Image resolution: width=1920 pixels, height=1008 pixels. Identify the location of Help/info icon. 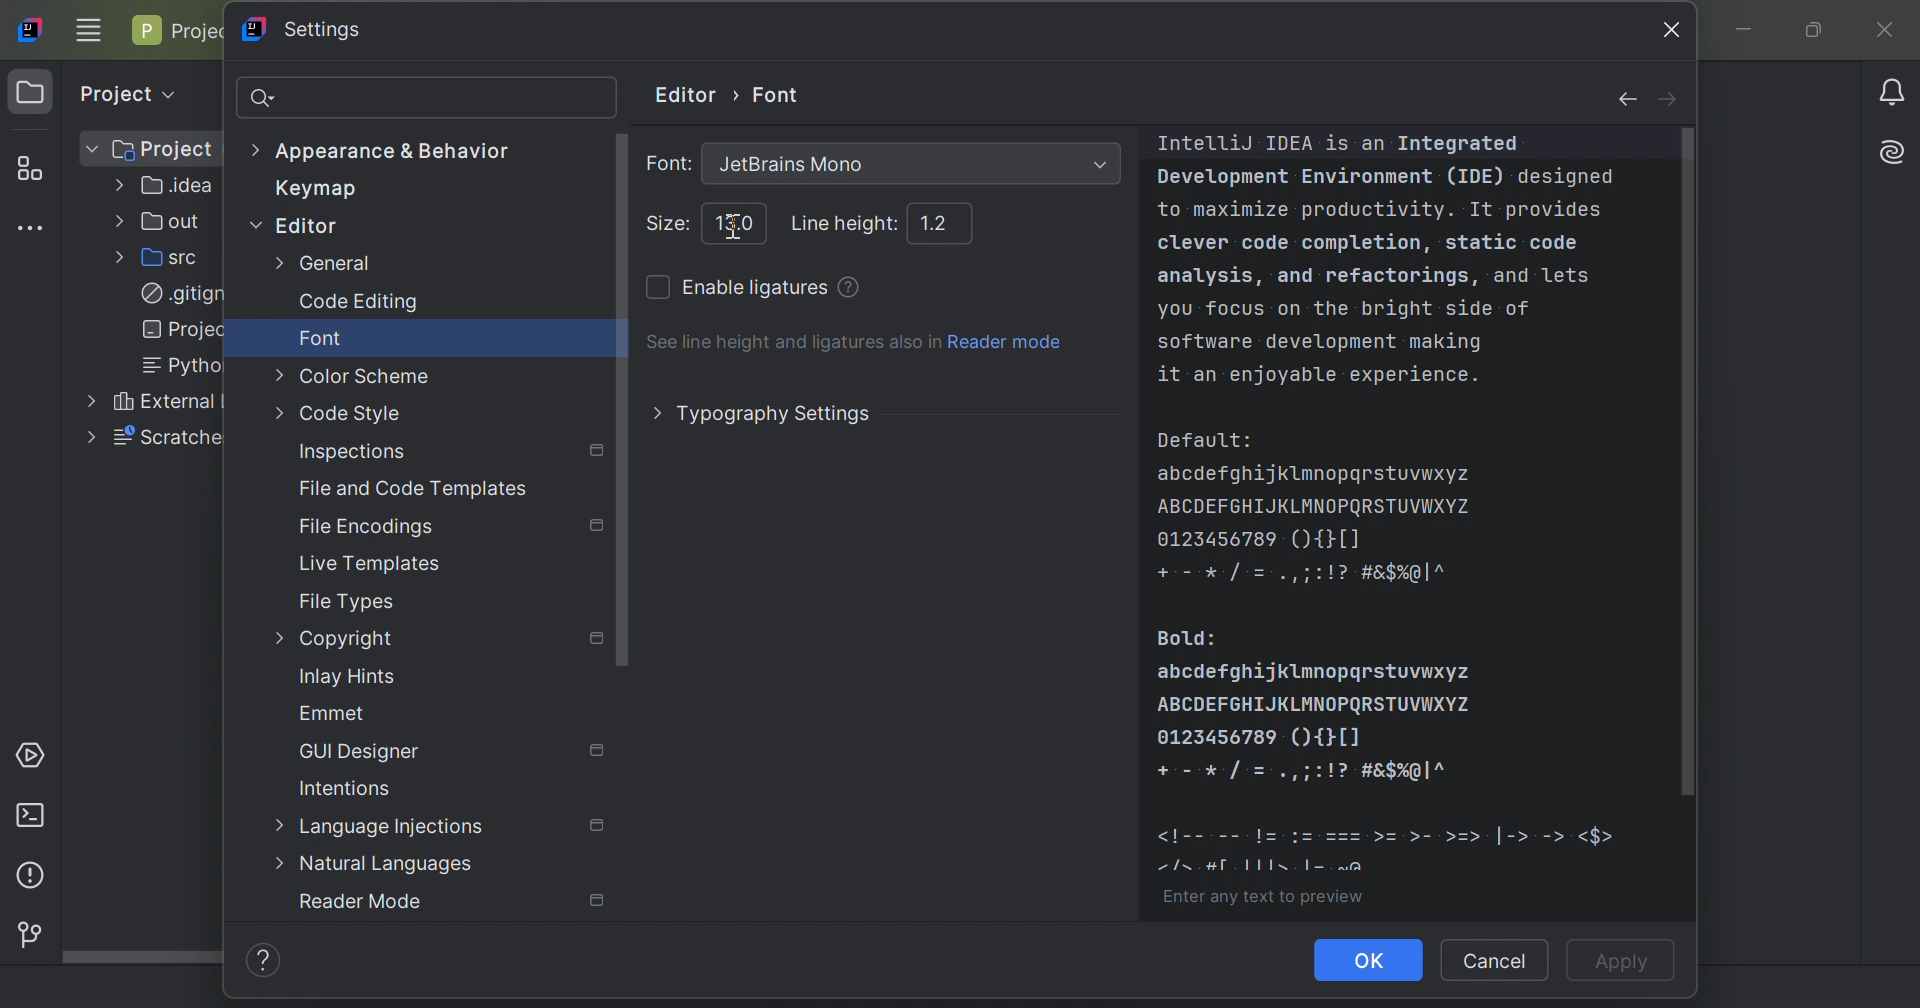
(269, 961).